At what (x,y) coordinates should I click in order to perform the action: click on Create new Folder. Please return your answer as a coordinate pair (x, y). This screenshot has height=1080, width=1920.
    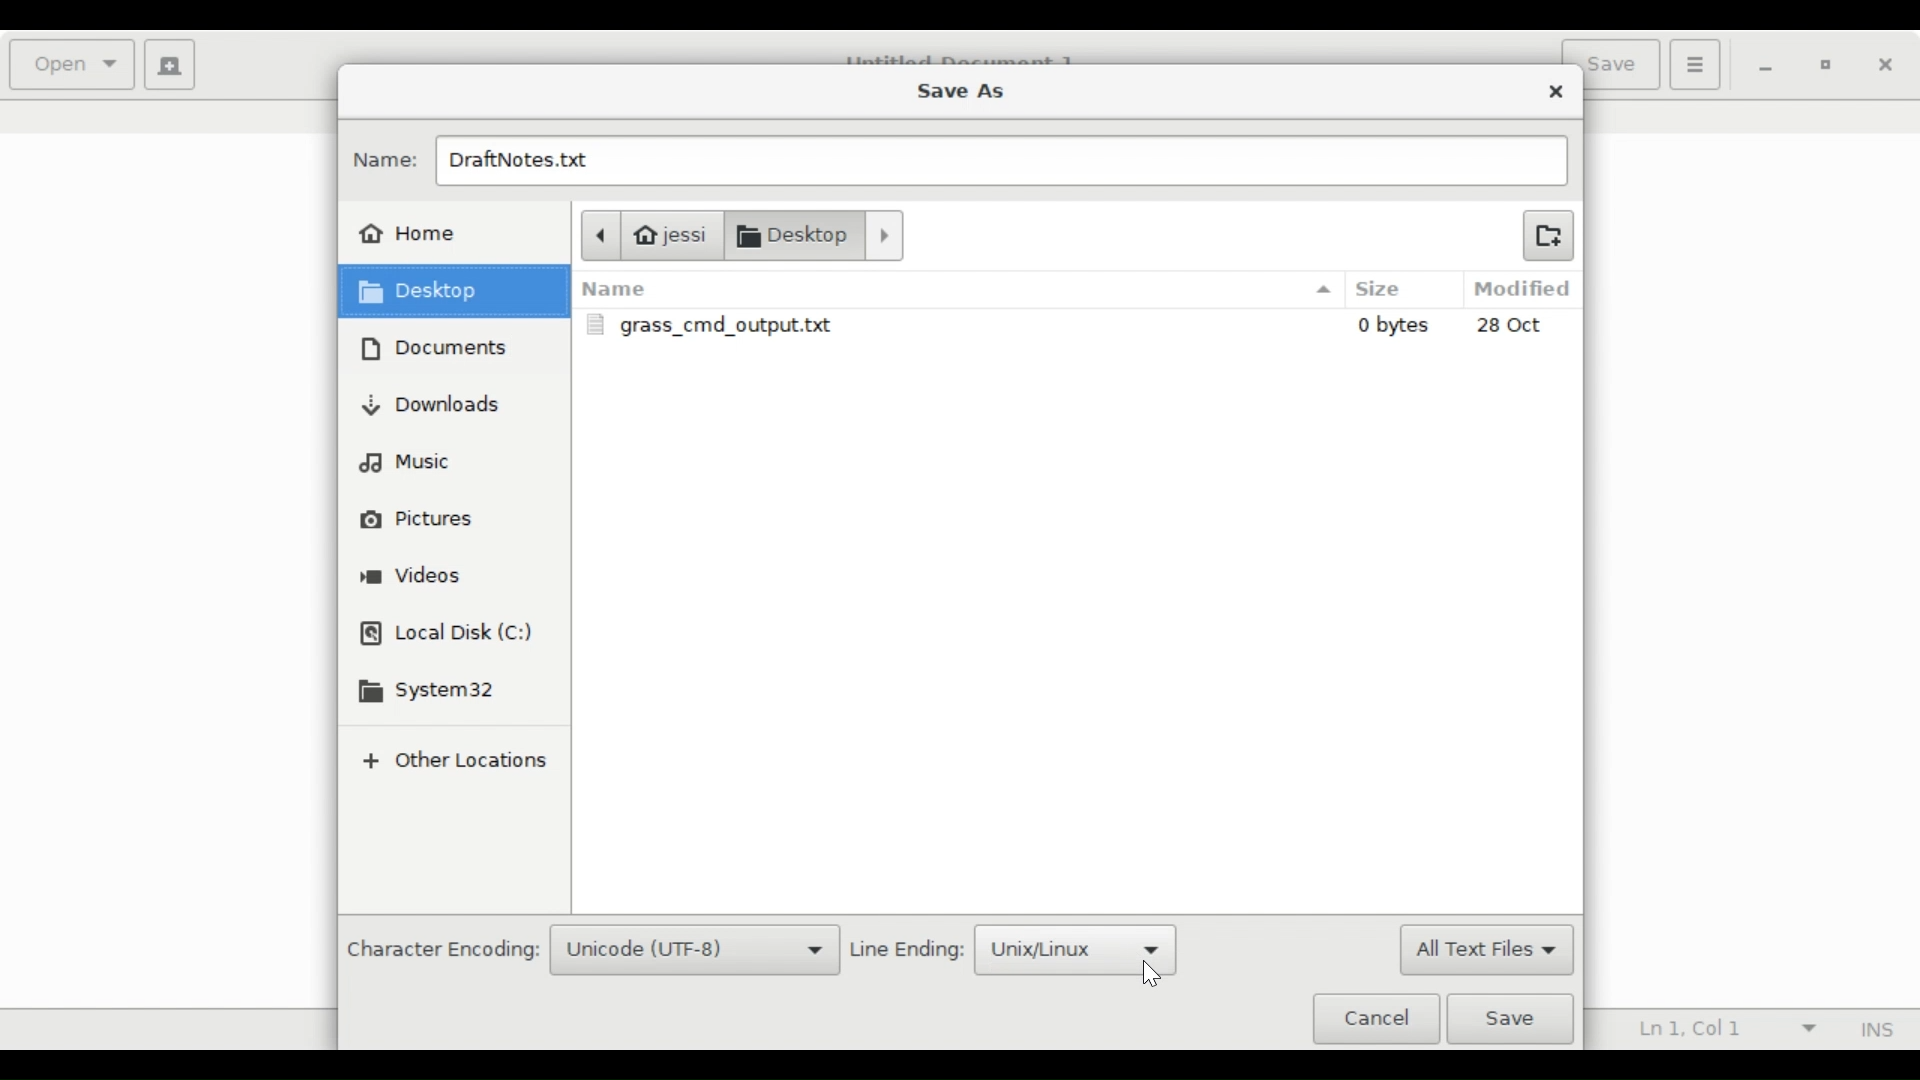
    Looking at the image, I should click on (1547, 233).